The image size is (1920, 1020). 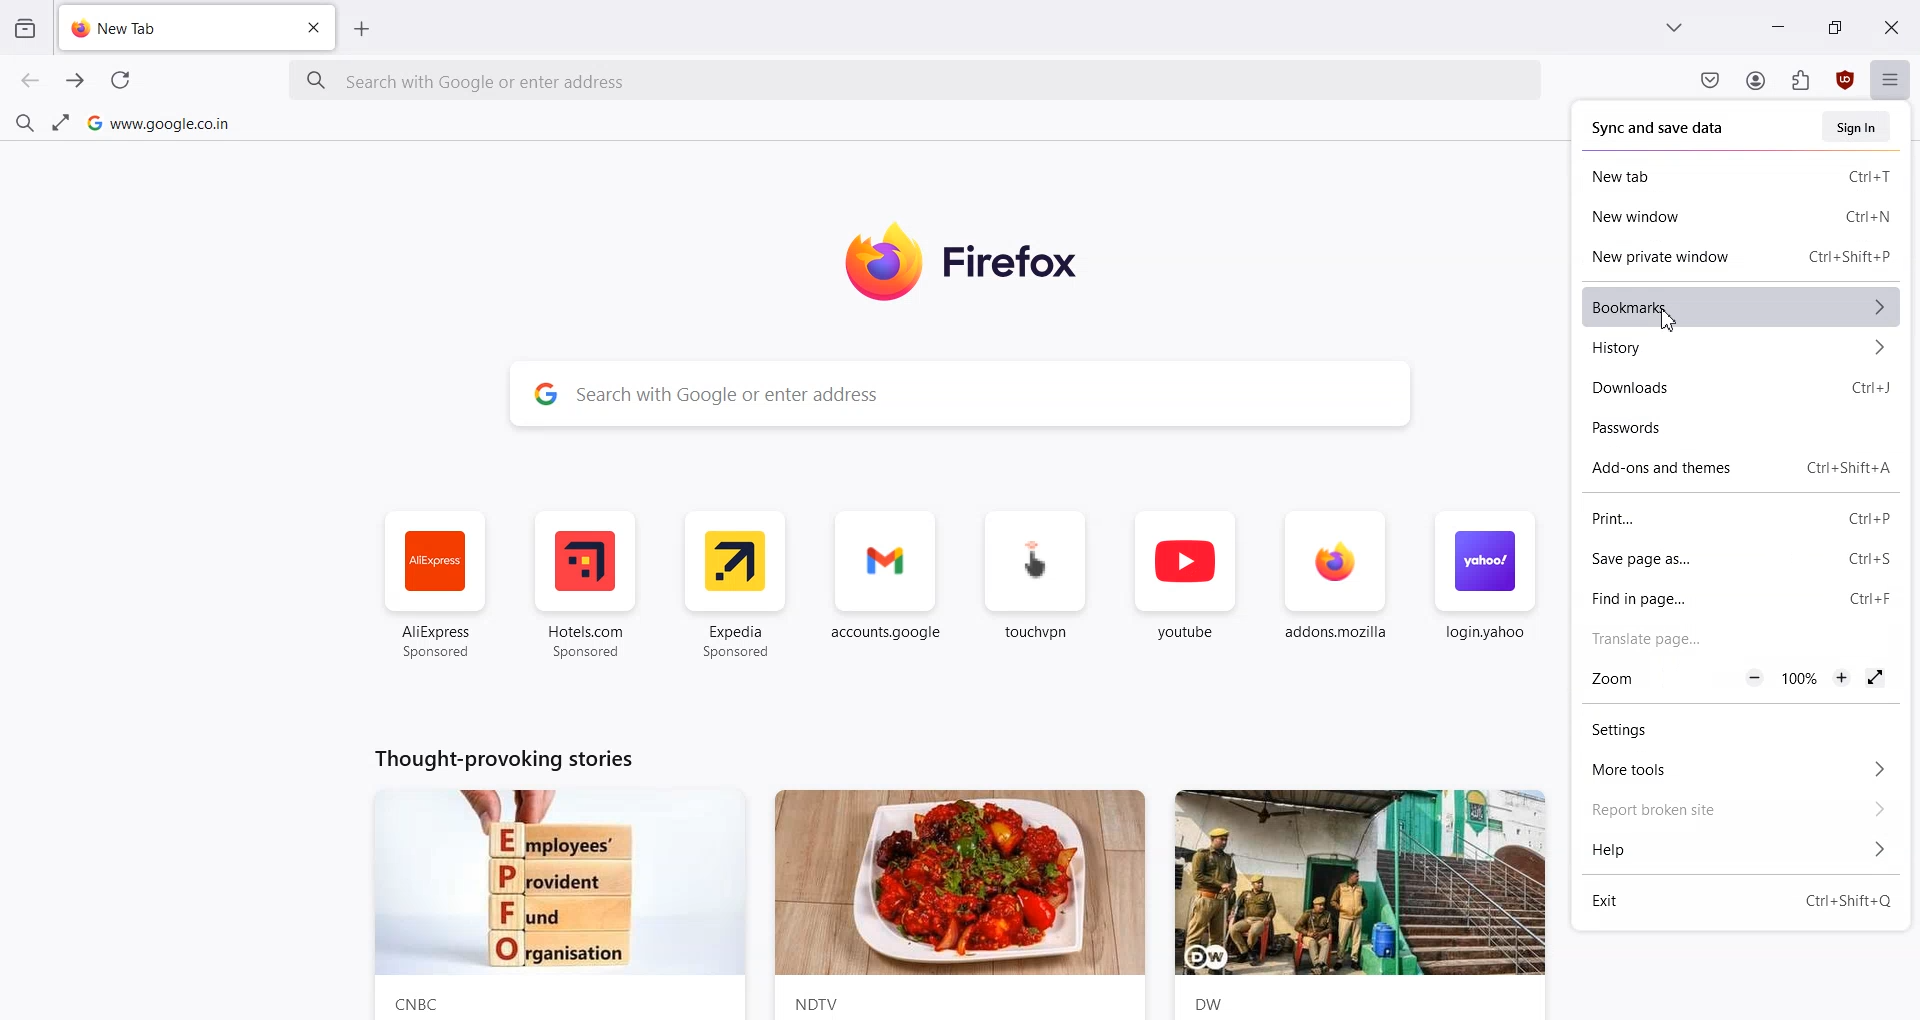 I want to click on Translate page, so click(x=1744, y=636).